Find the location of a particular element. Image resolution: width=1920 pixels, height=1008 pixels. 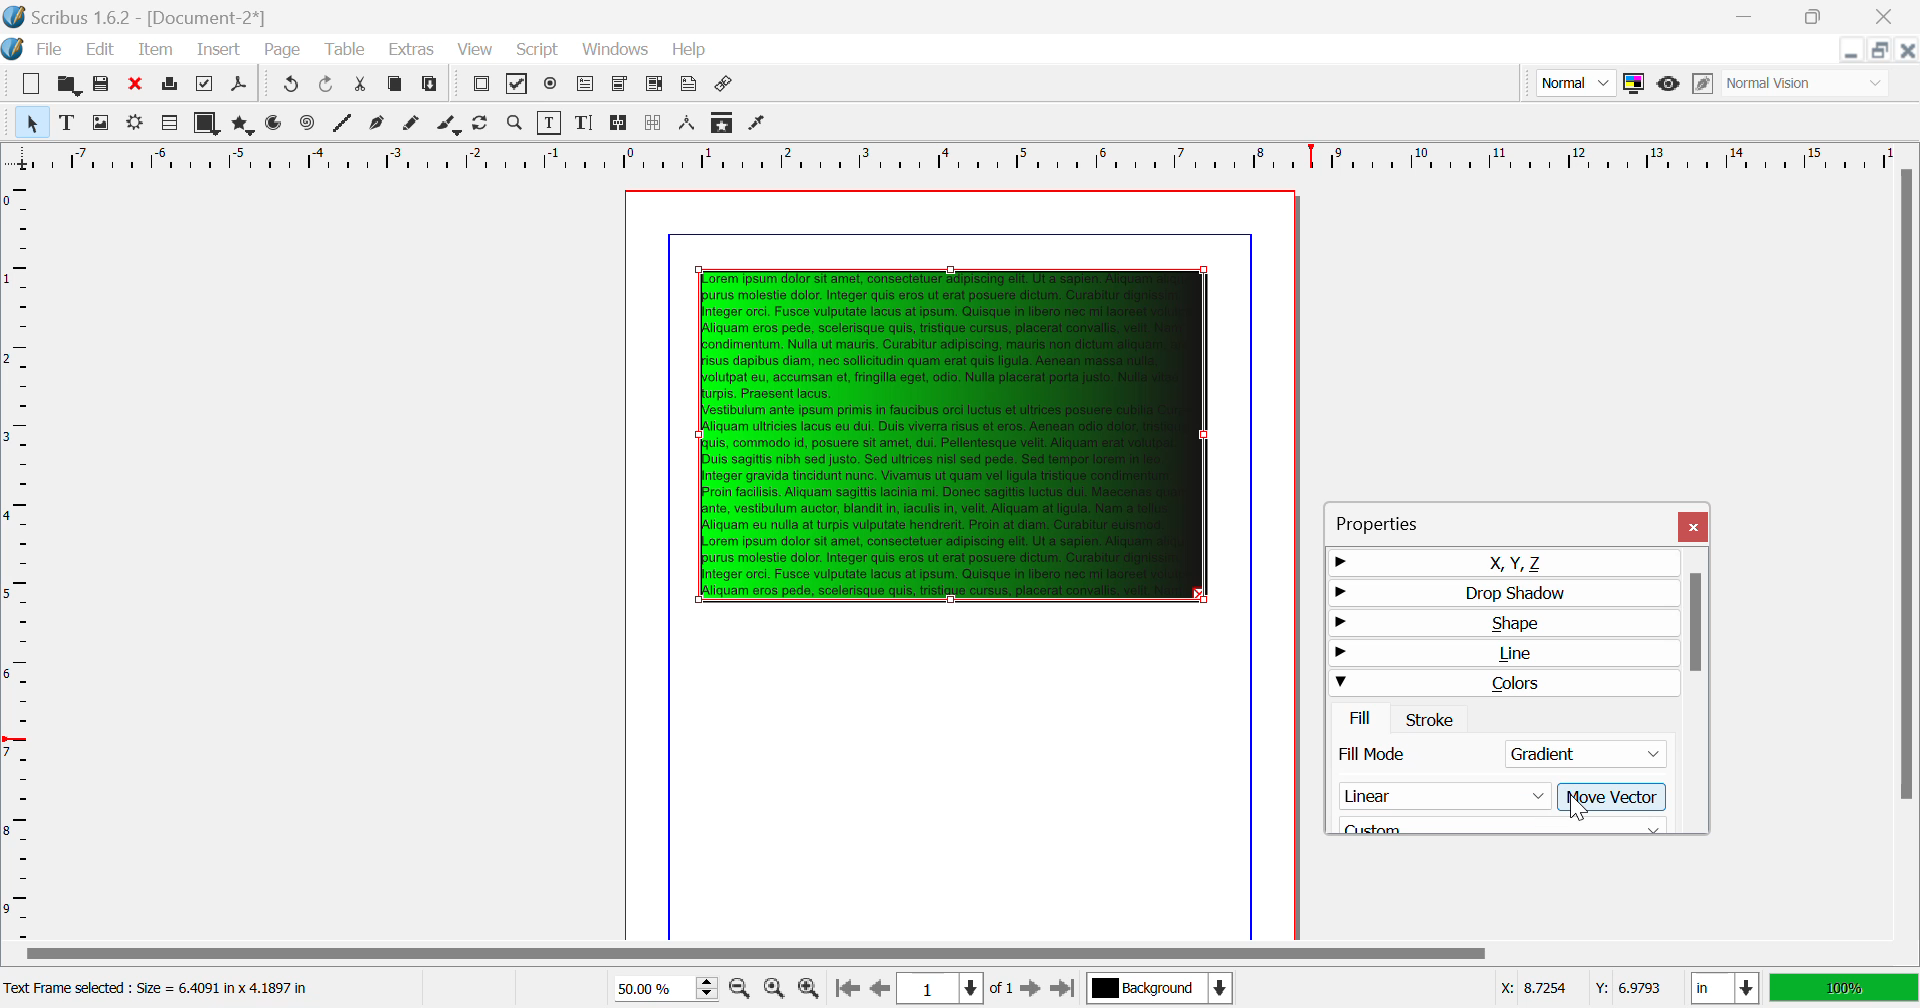

Bezier Curve is located at coordinates (379, 124).